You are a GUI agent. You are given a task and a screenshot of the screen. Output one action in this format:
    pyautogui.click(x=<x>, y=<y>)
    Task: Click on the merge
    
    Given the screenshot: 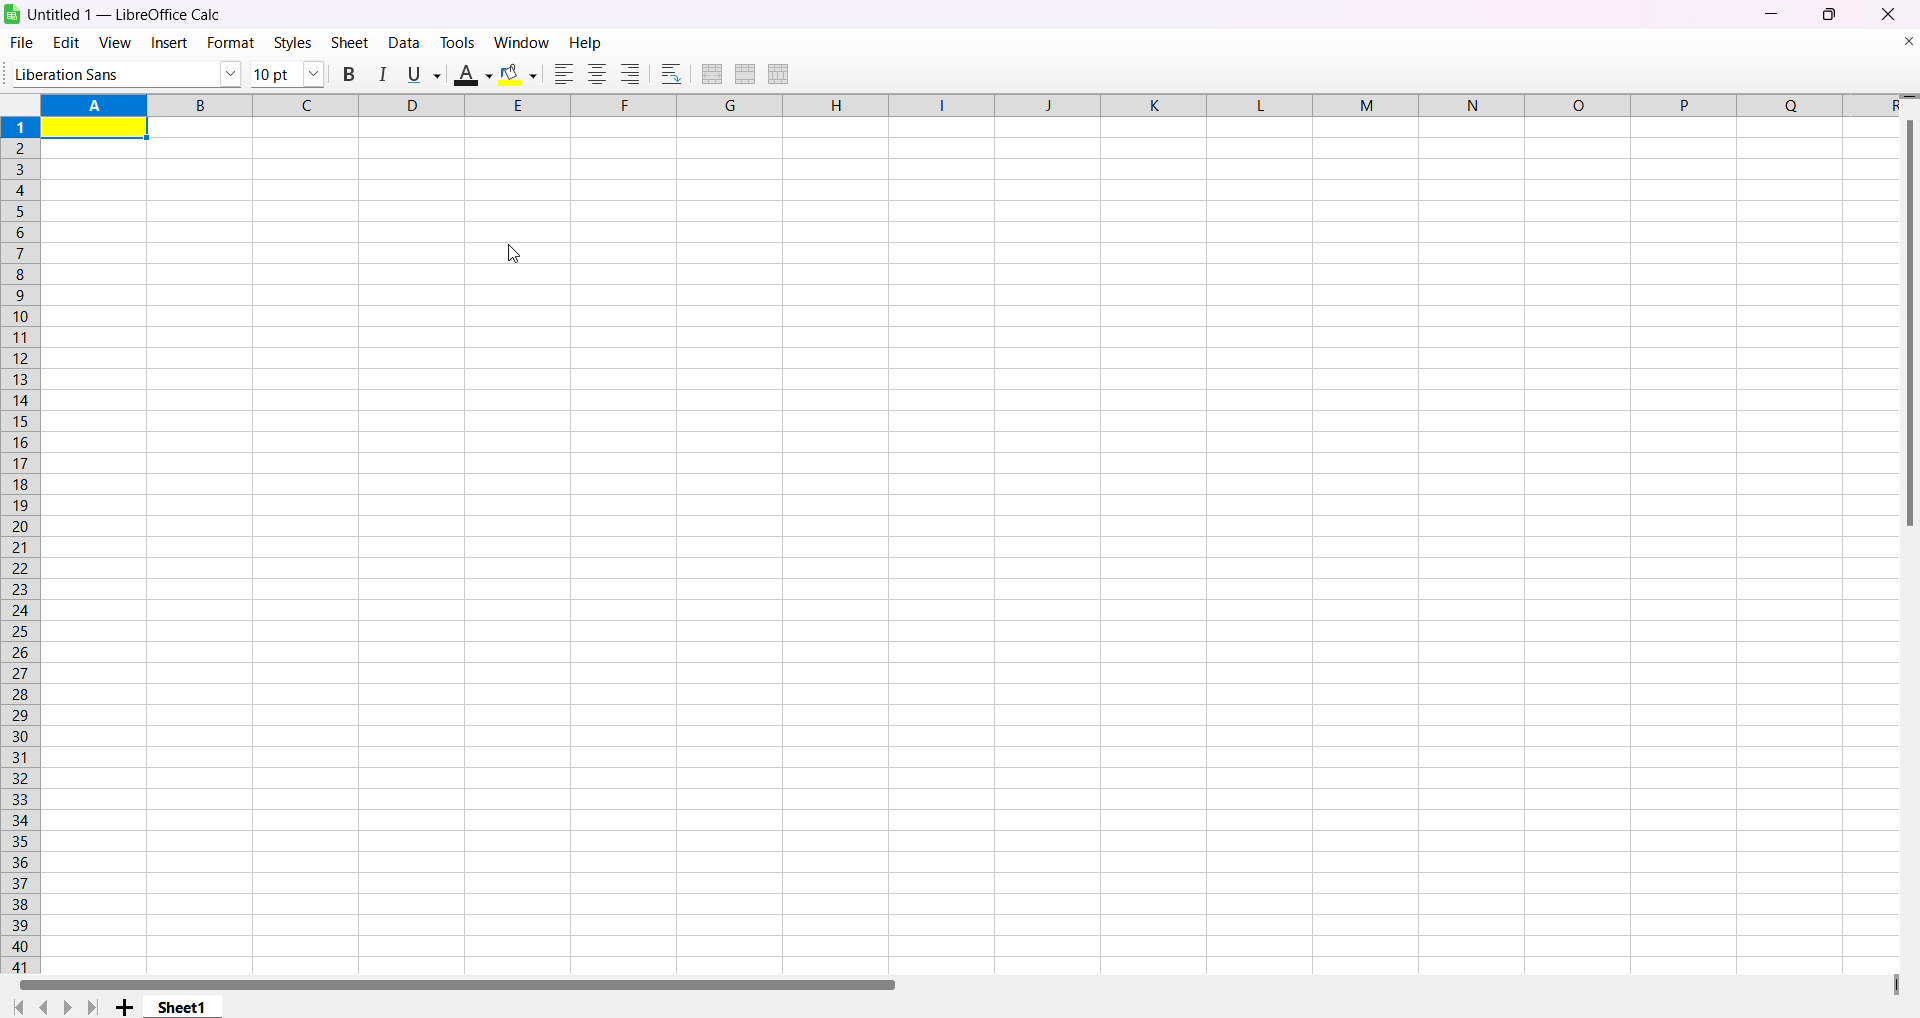 What is the action you would take?
    pyautogui.click(x=747, y=73)
    